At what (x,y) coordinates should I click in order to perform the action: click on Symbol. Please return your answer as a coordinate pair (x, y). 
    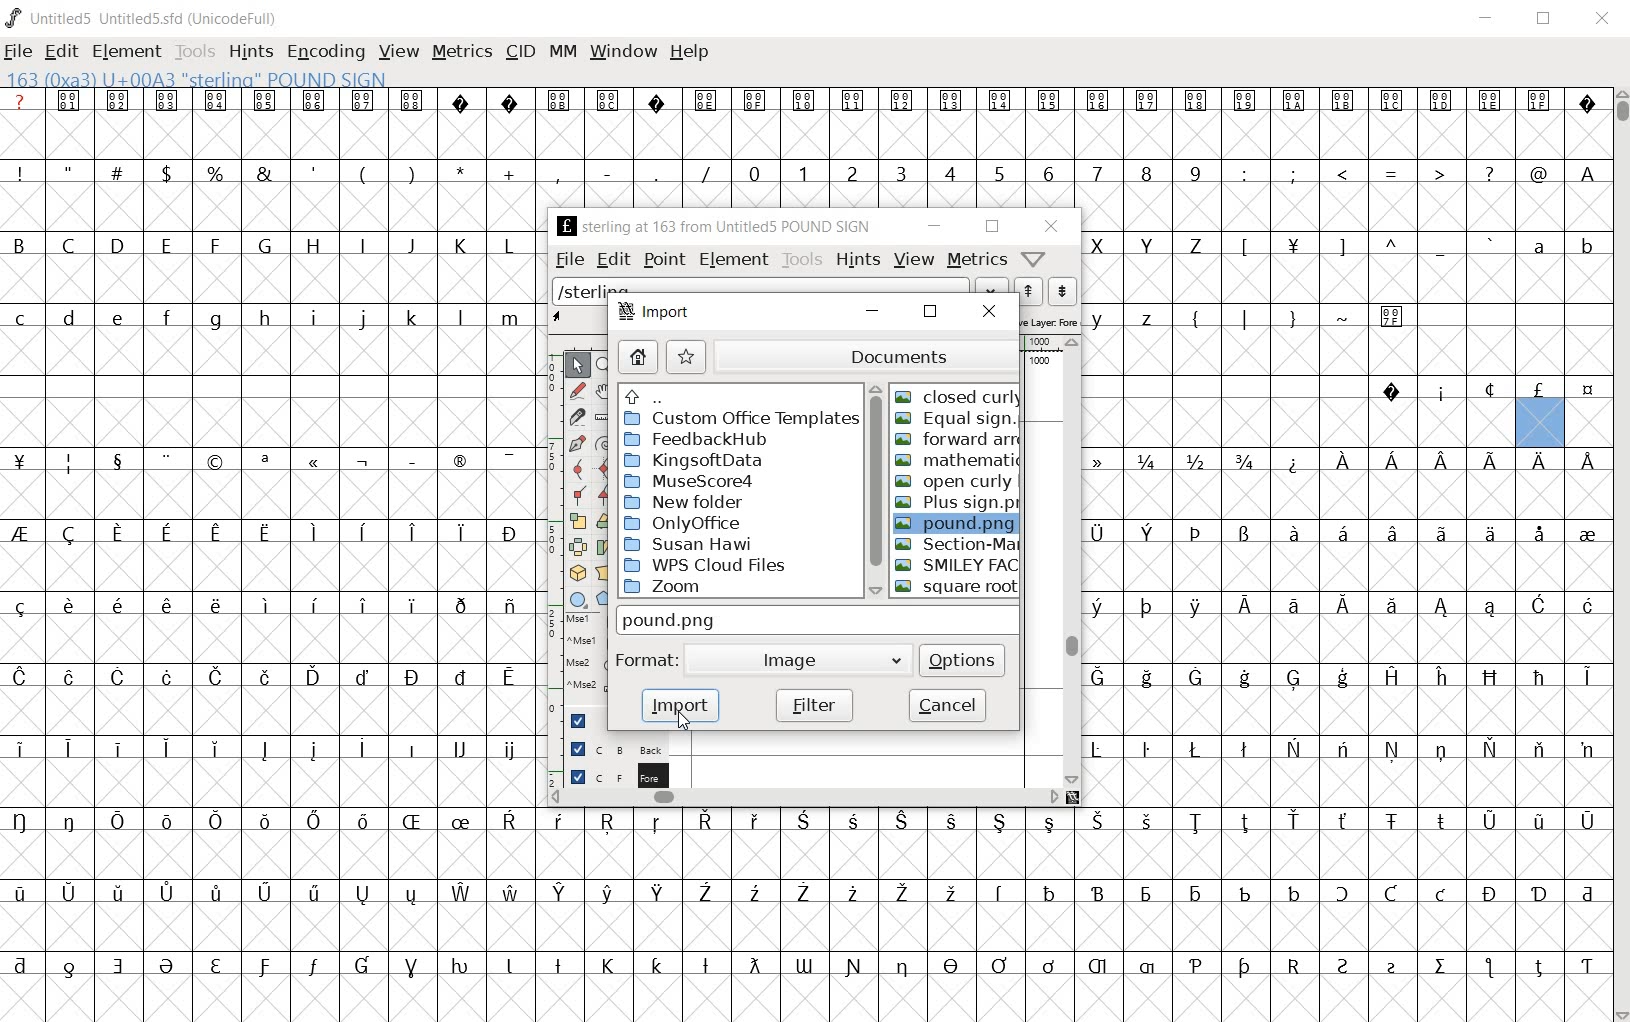
    Looking at the image, I should click on (657, 894).